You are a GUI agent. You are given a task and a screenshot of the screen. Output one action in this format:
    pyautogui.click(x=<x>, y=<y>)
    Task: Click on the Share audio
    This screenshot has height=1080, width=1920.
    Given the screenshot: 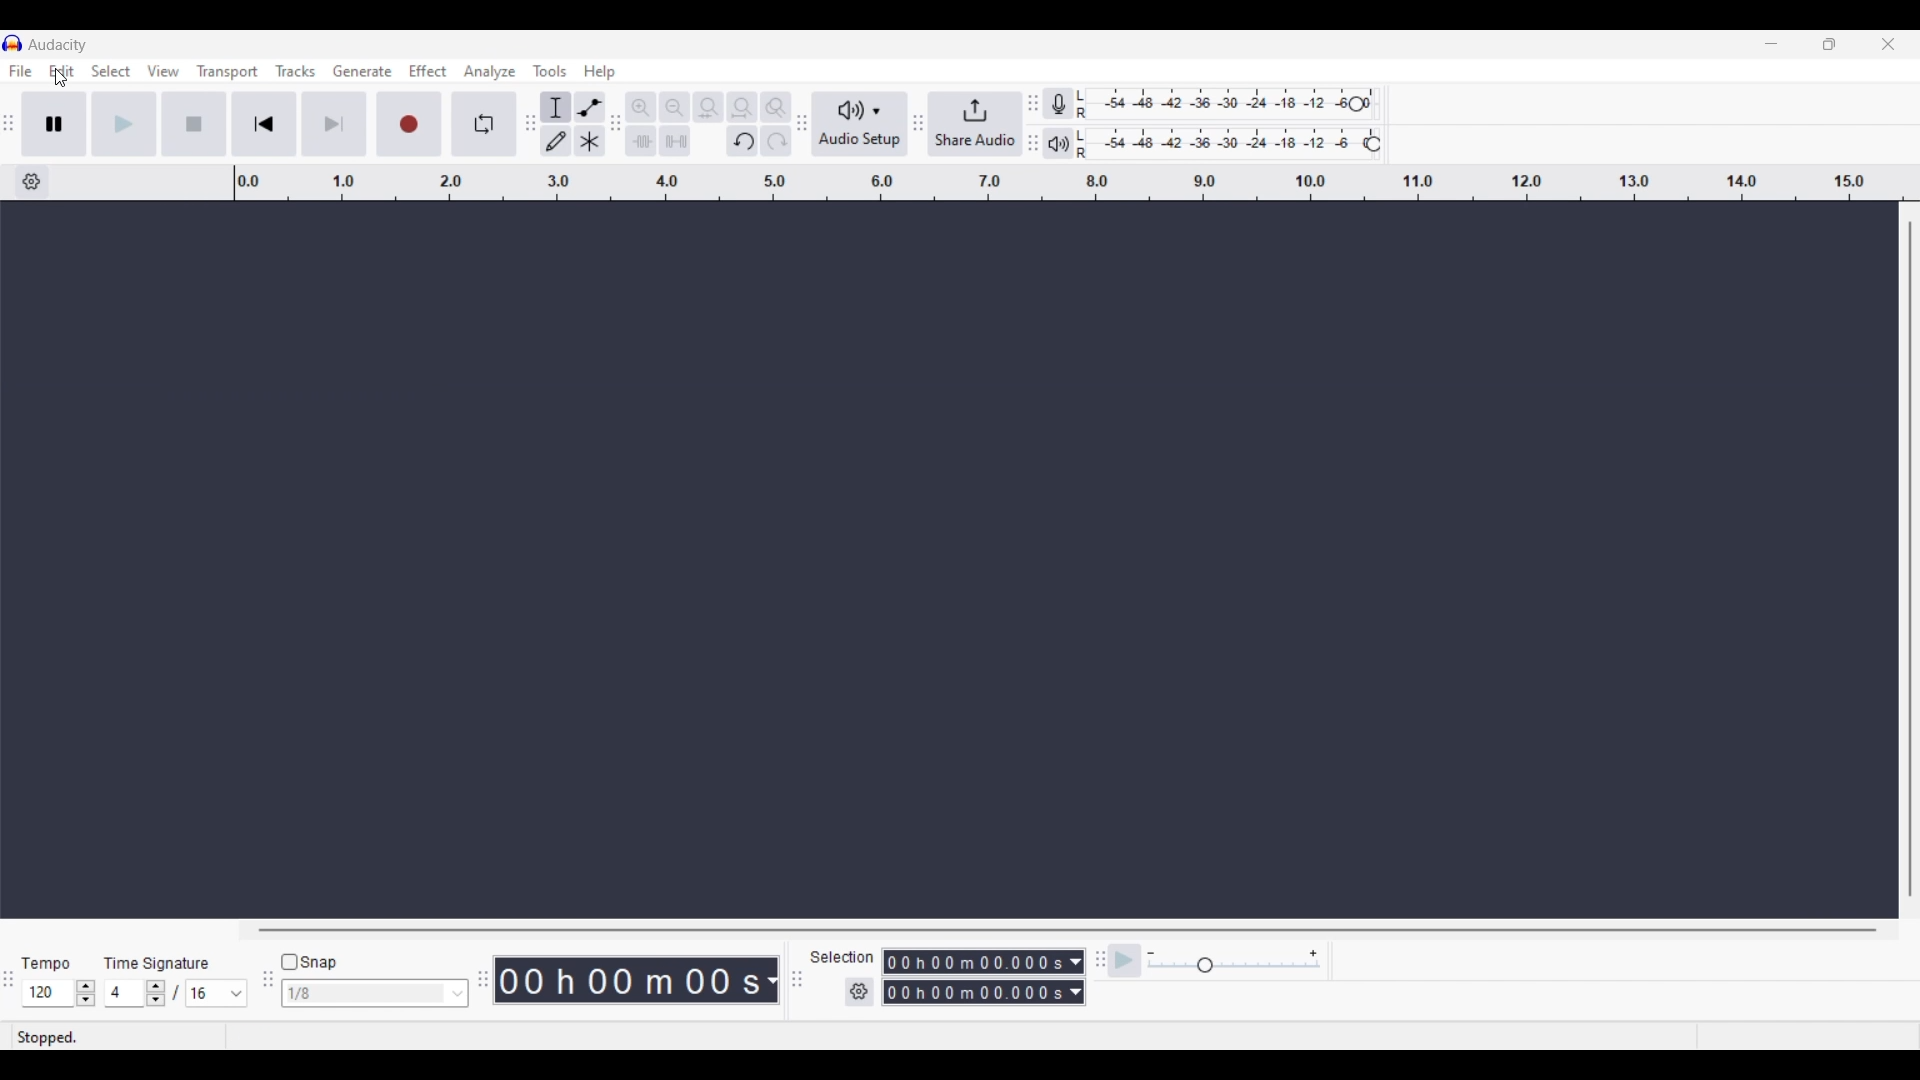 What is the action you would take?
    pyautogui.click(x=975, y=124)
    